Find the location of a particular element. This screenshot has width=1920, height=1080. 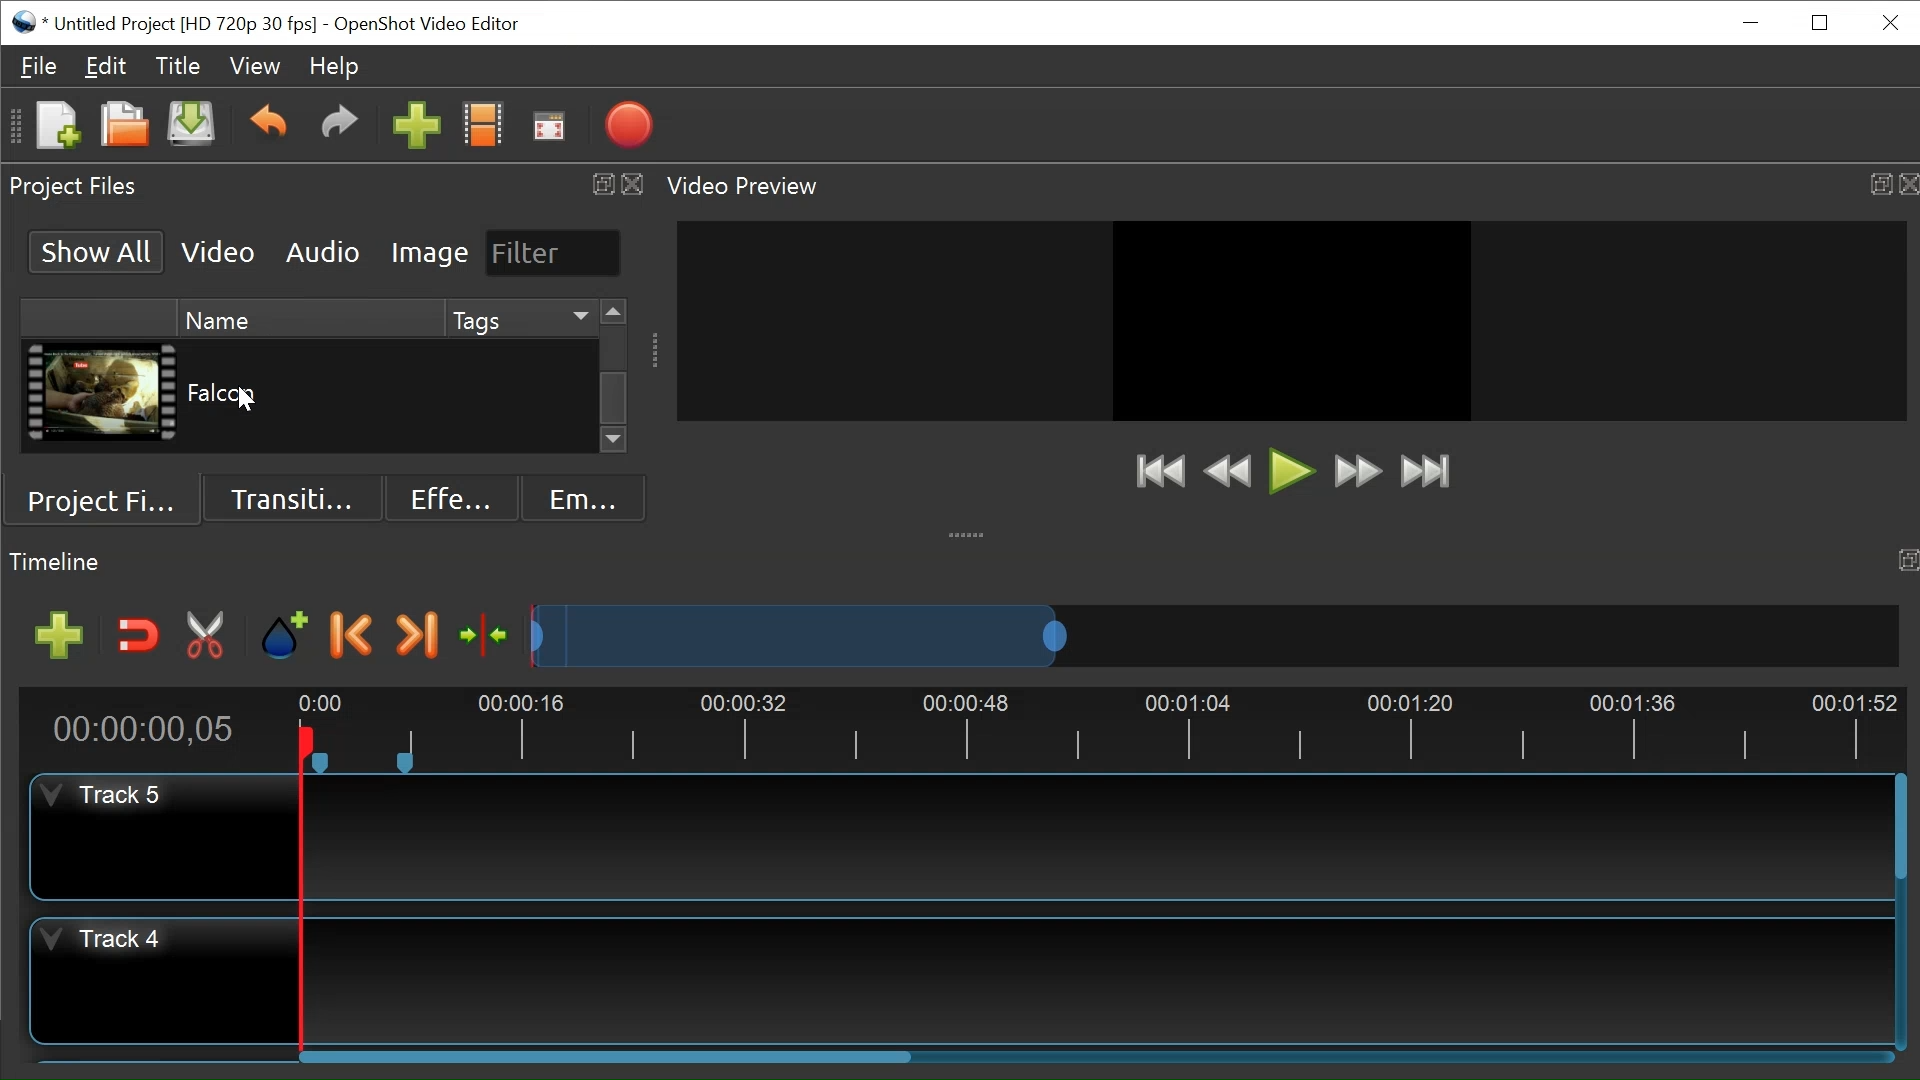

Project Files is located at coordinates (327, 185).